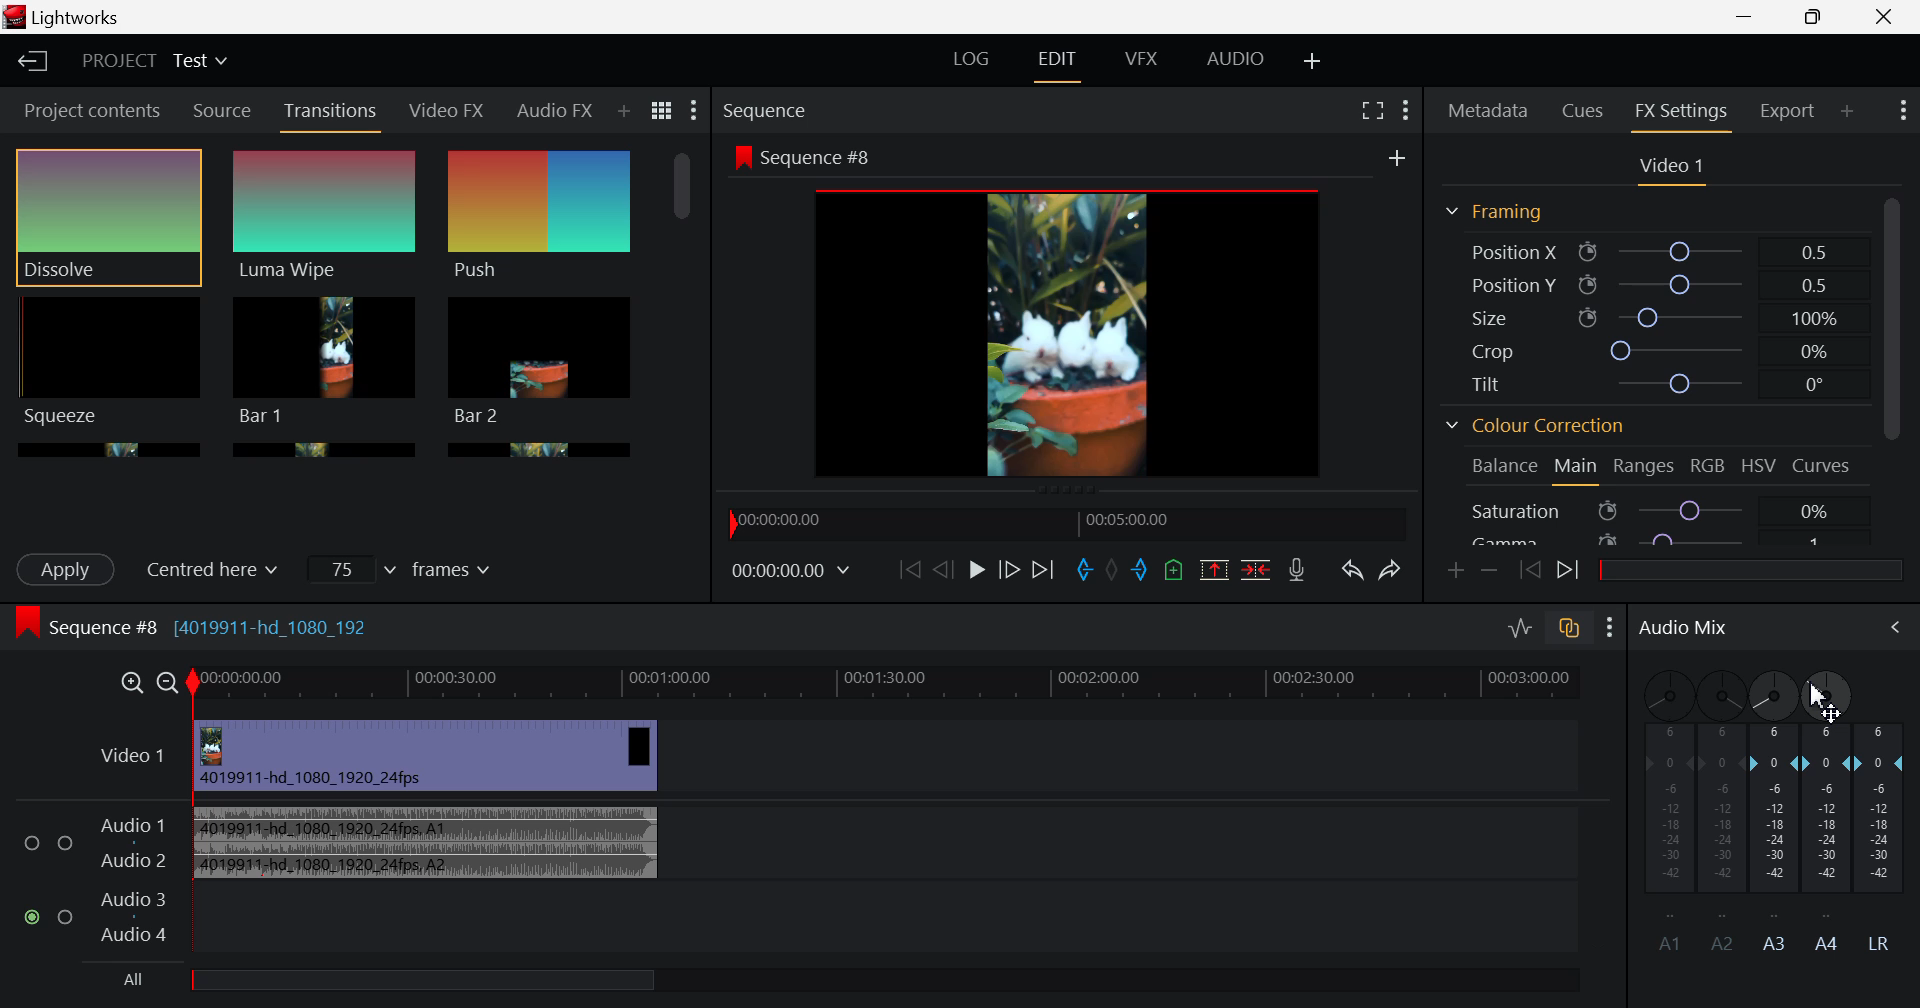 This screenshot has height=1008, width=1920. Describe the element at coordinates (1650, 386) in the screenshot. I see `Tilt` at that location.